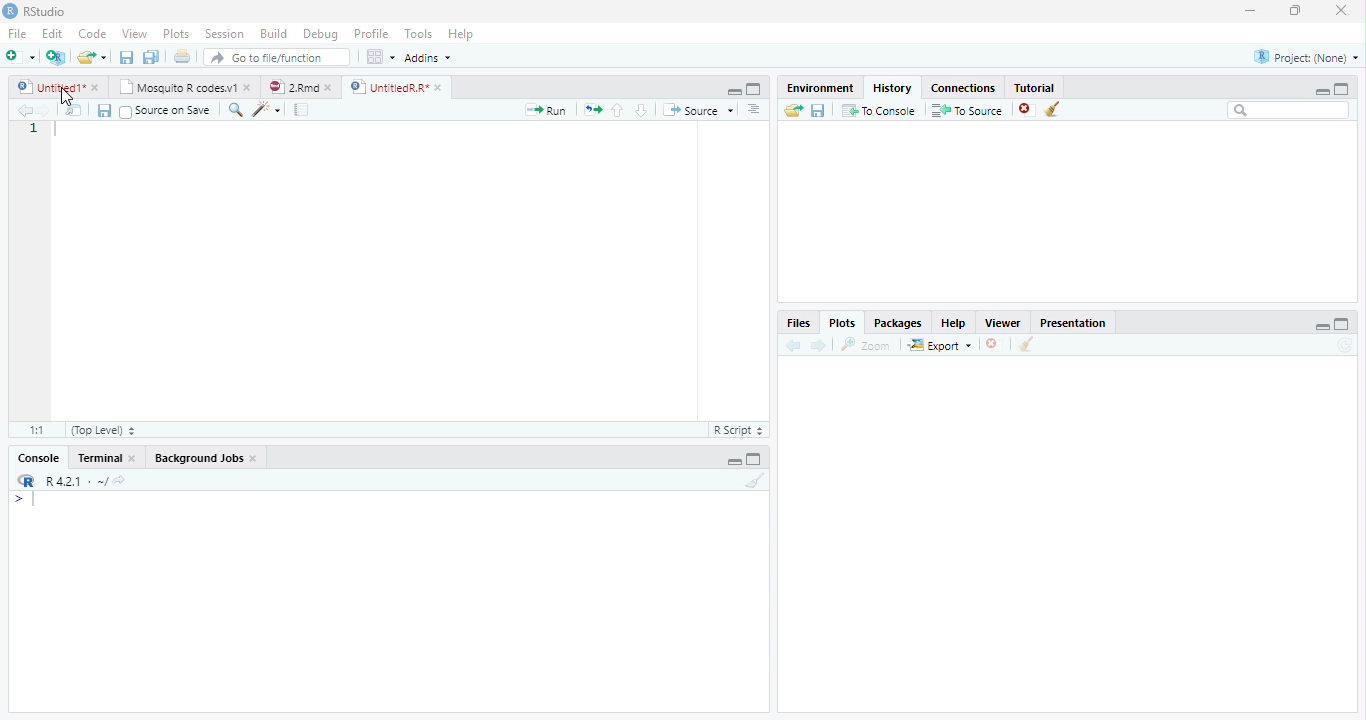  Describe the element at coordinates (16, 34) in the screenshot. I see `File` at that location.